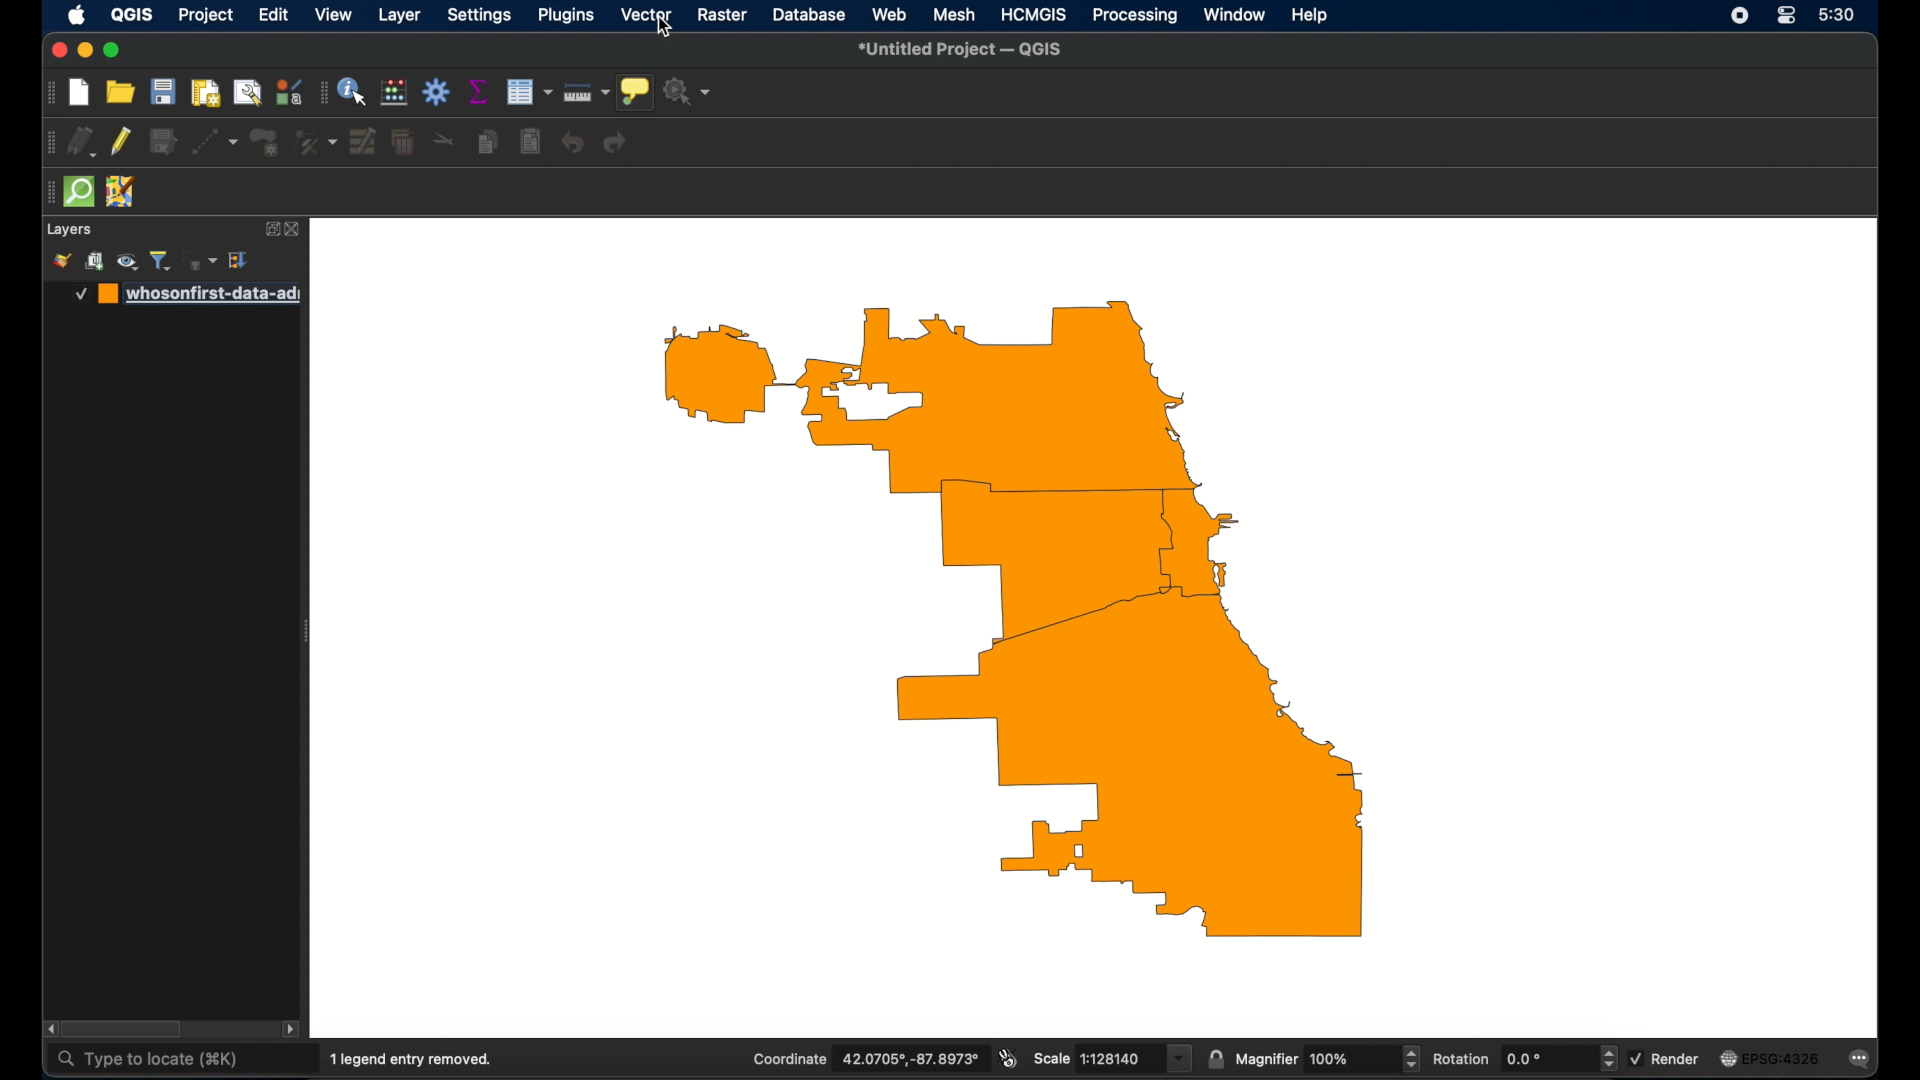 The image size is (1920, 1080). I want to click on no action selected, so click(687, 91).